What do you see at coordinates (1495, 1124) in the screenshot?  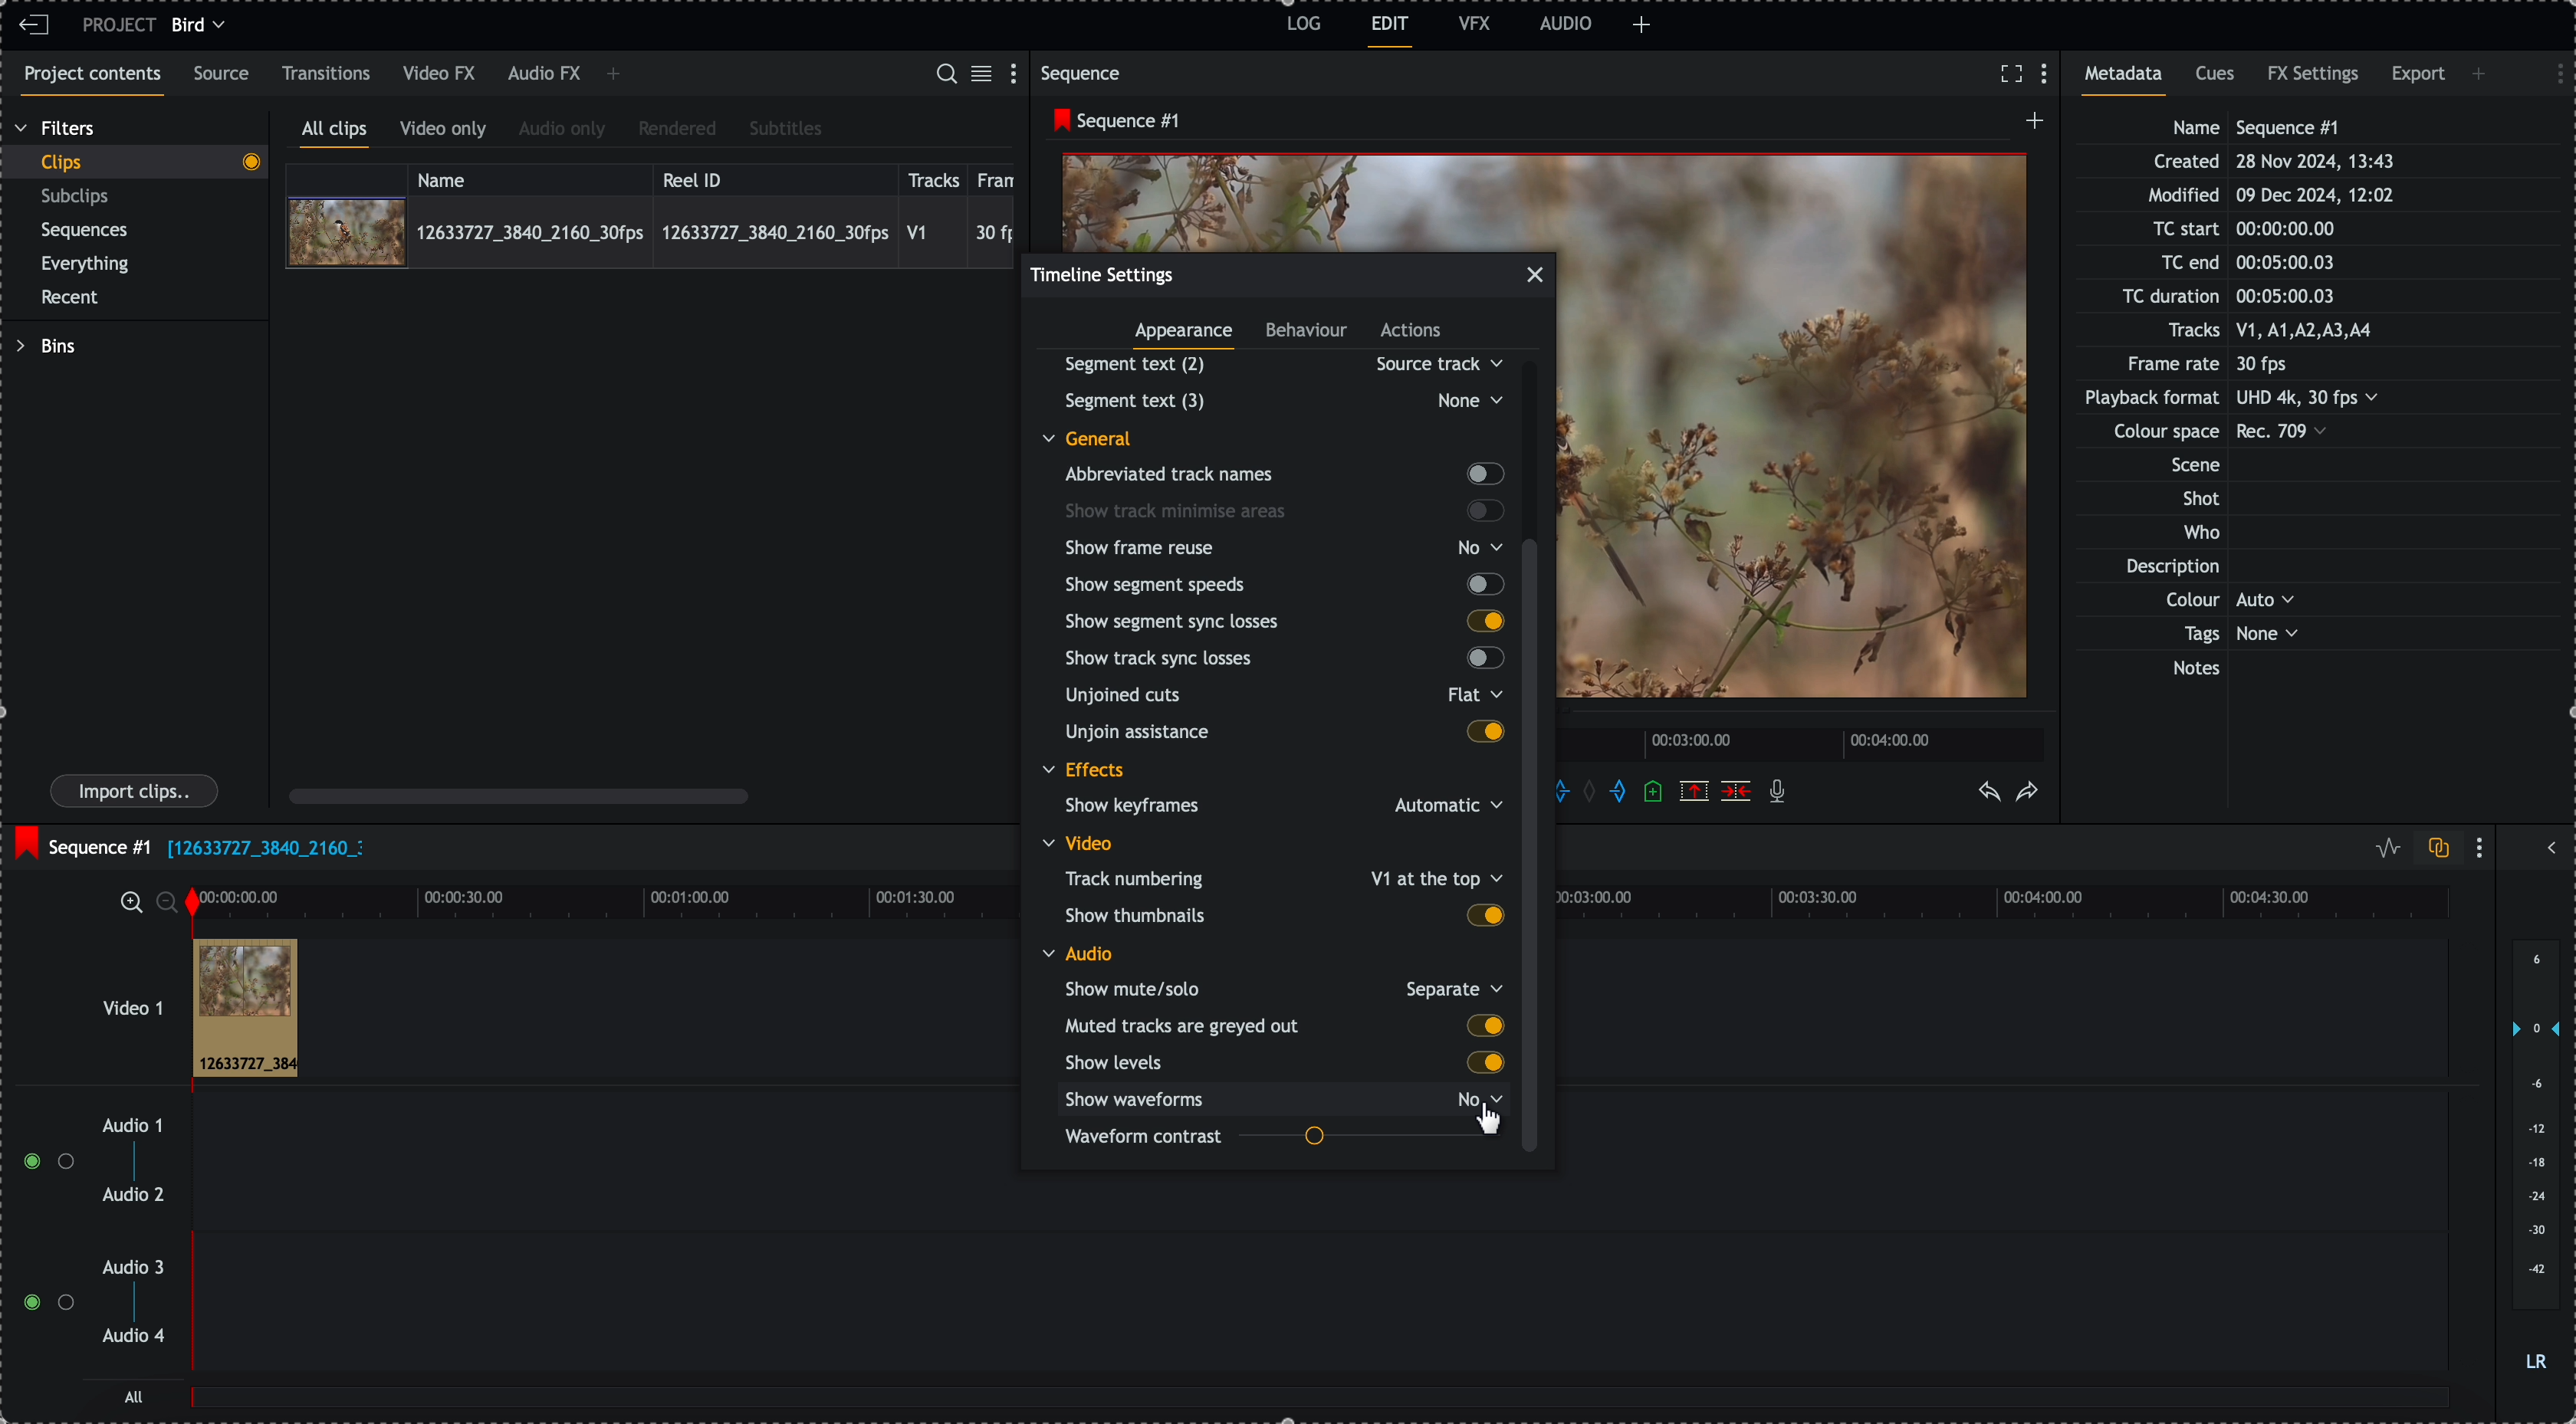 I see `cursor` at bounding box center [1495, 1124].